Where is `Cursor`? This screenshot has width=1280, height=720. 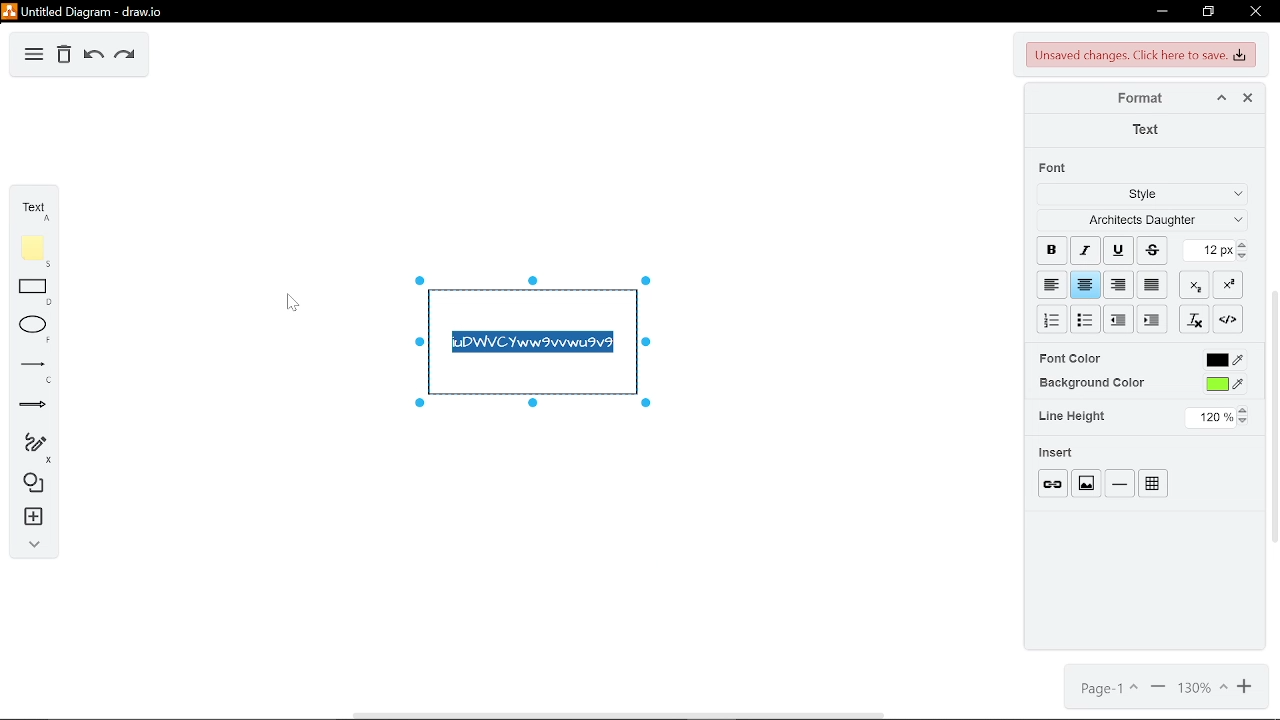
Cursor is located at coordinates (290, 301).